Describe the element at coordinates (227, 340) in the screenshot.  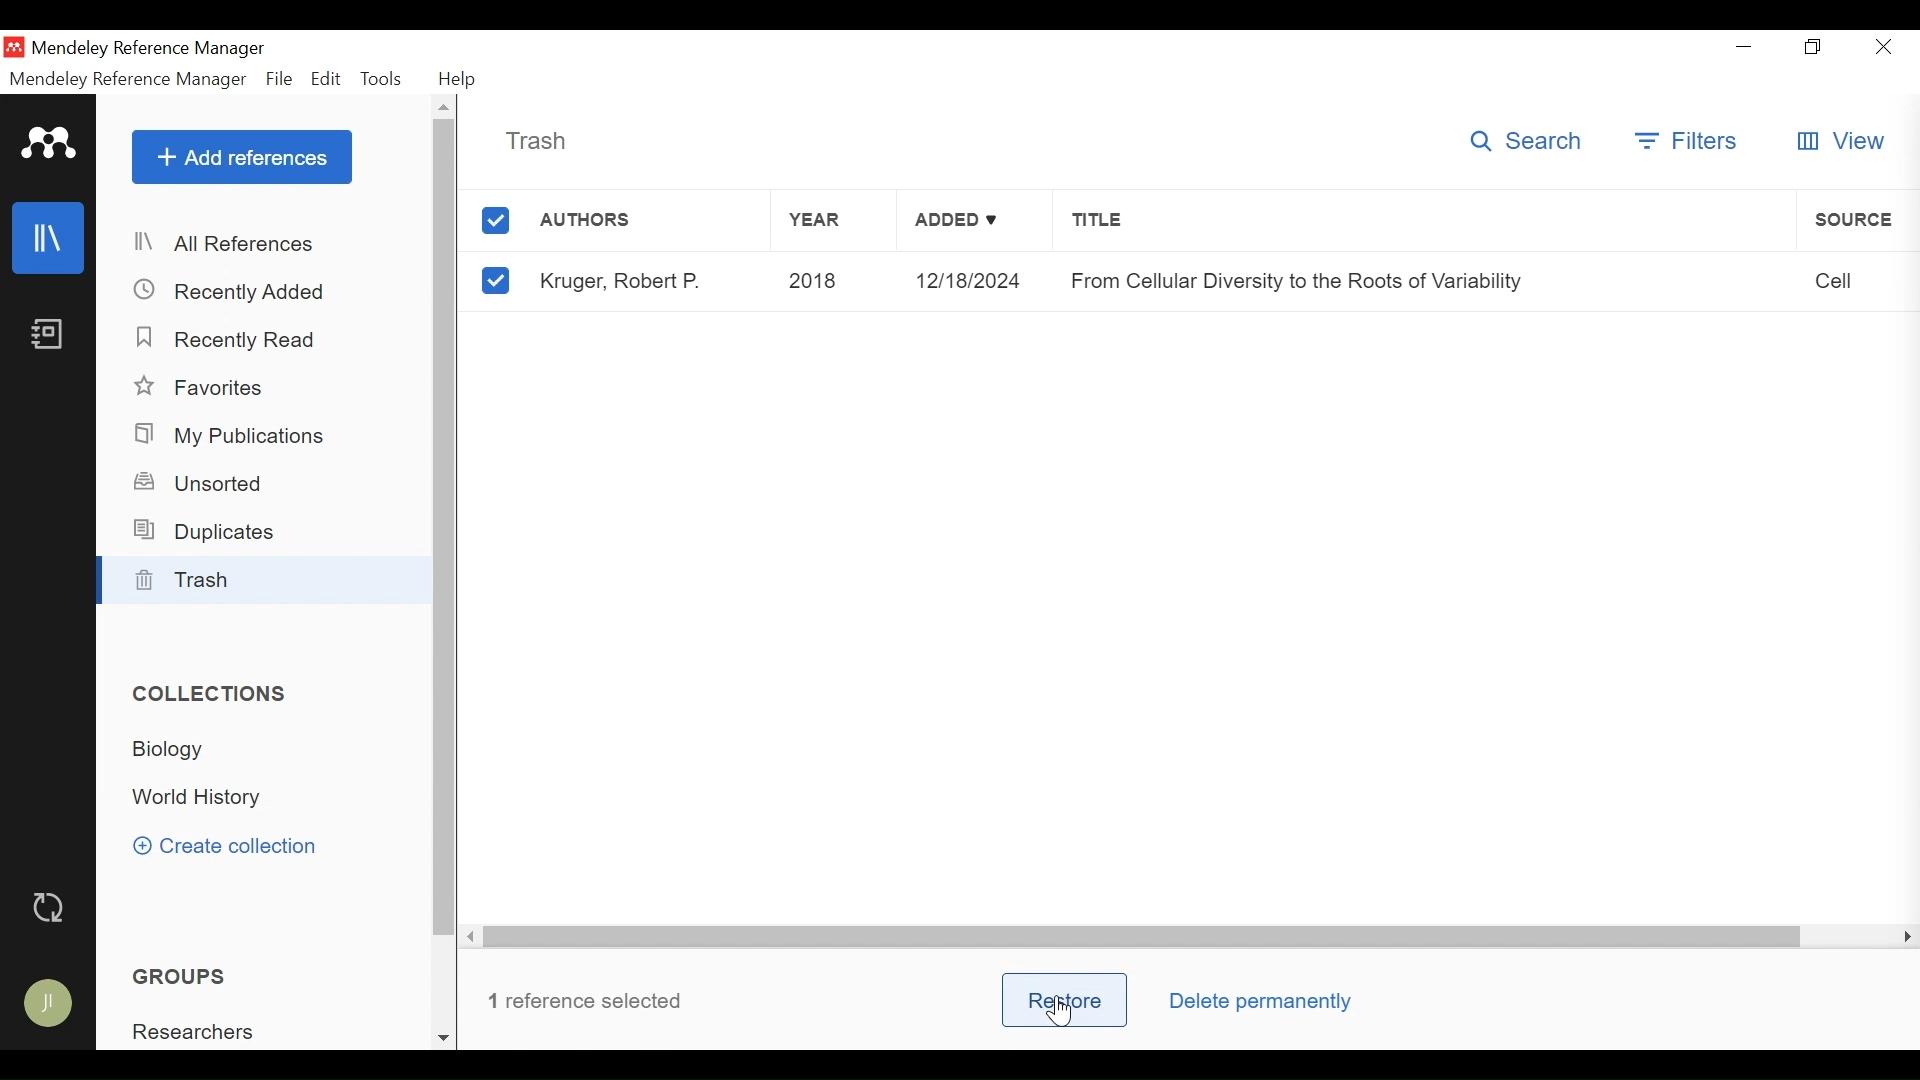
I see `Recently Read` at that location.